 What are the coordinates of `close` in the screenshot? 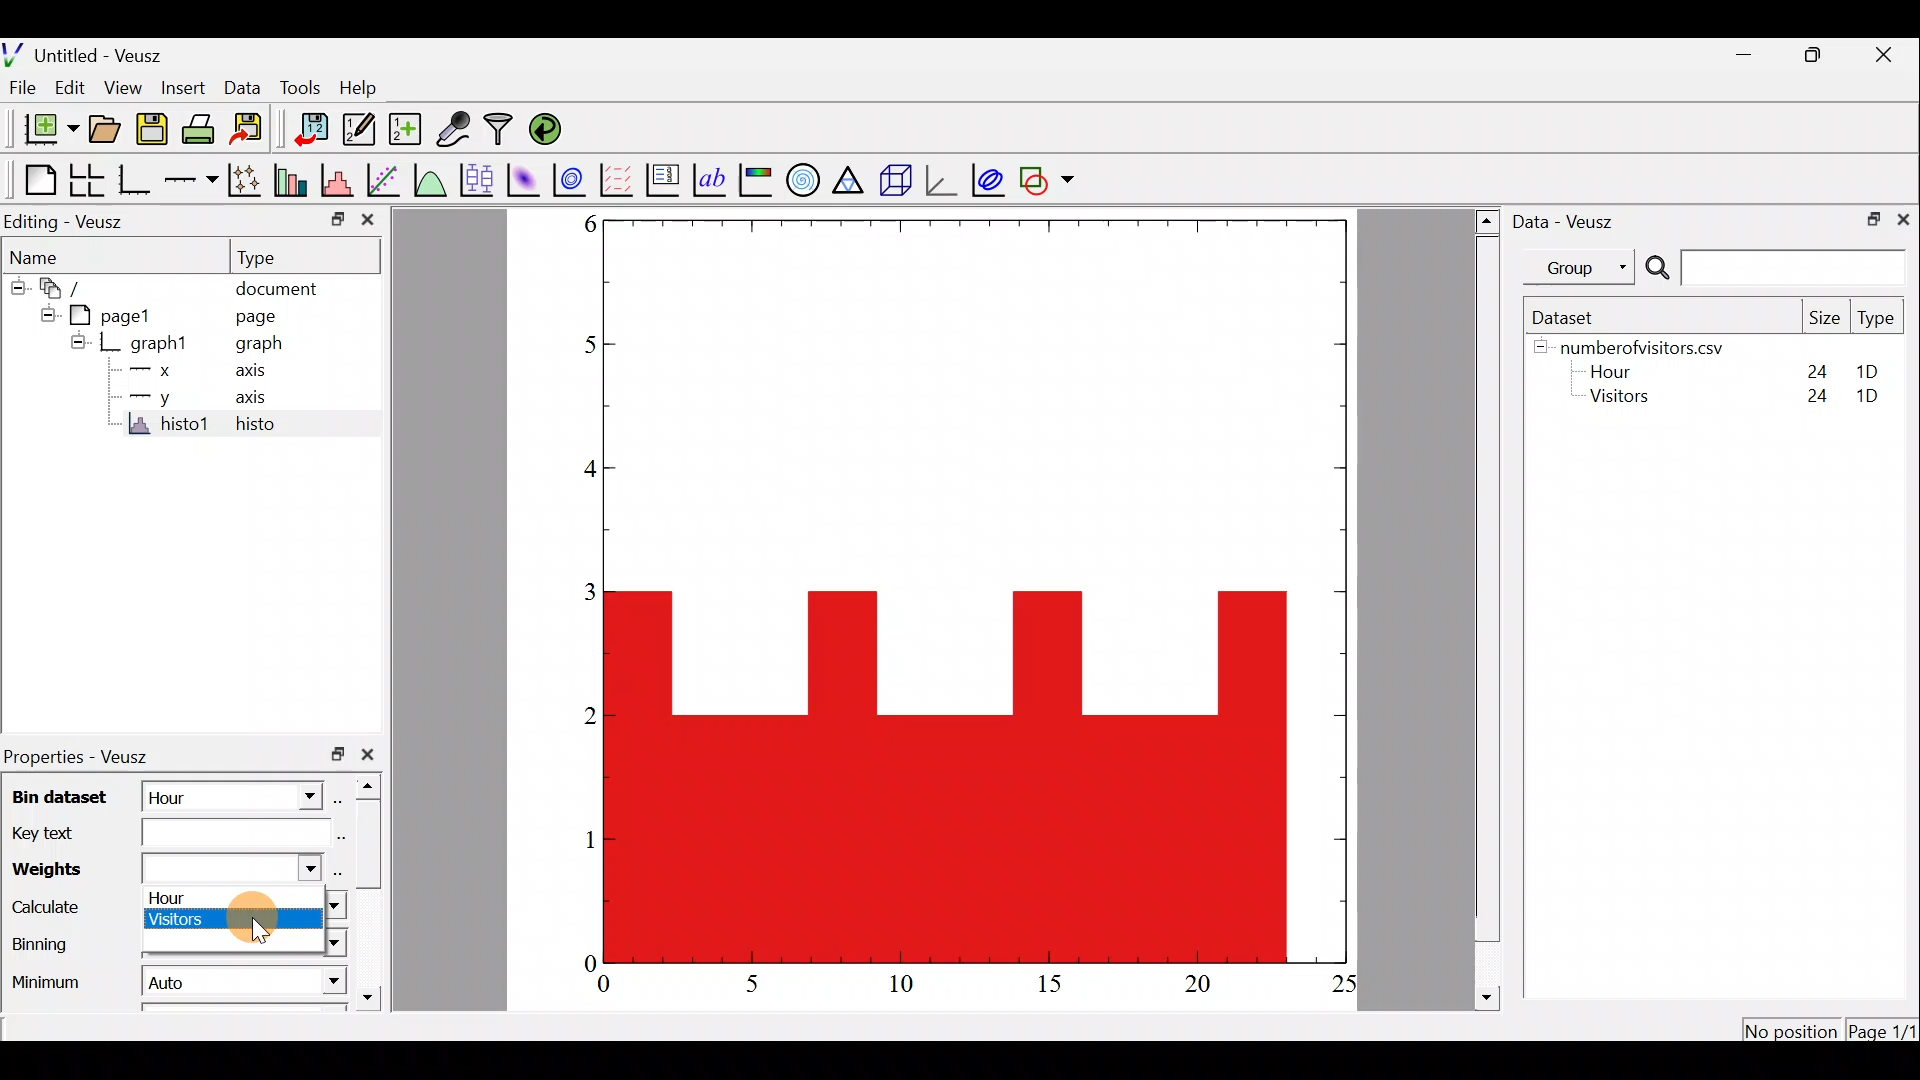 It's located at (1888, 58).